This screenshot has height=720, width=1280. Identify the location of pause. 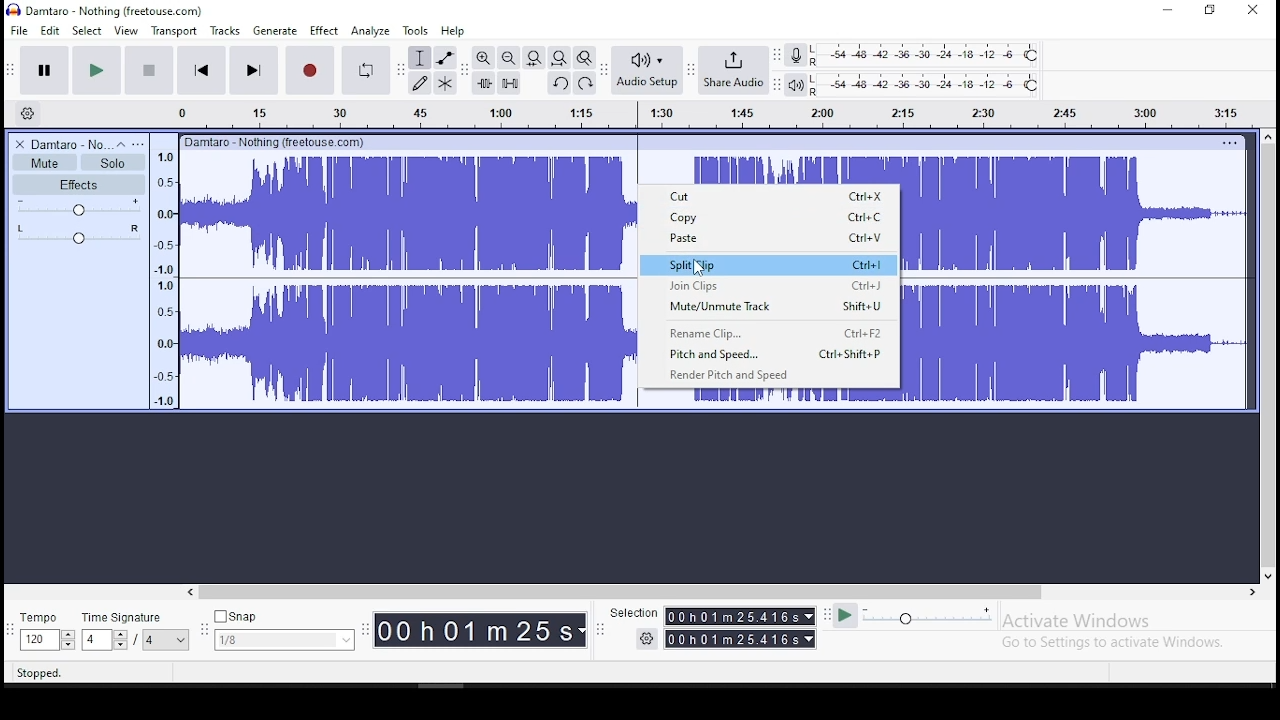
(44, 70).